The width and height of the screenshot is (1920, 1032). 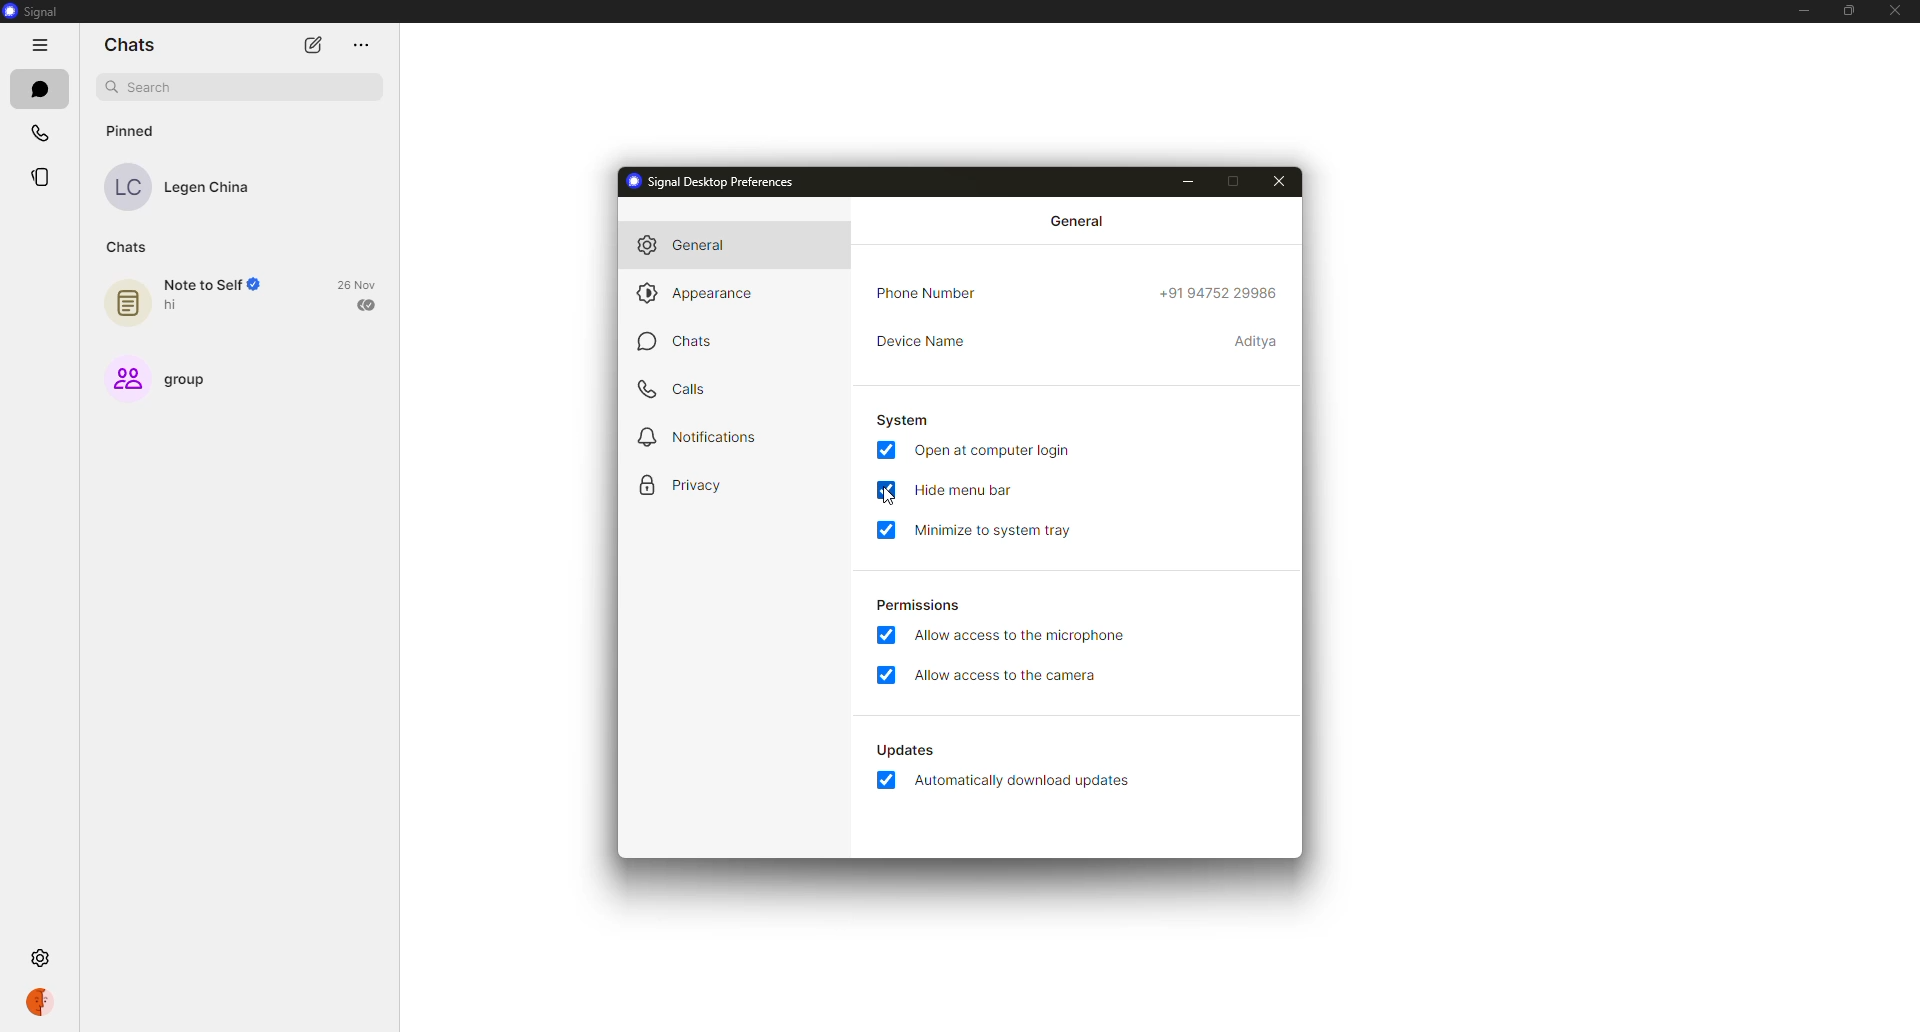 I want to click on general, so click(x=685, y=244).